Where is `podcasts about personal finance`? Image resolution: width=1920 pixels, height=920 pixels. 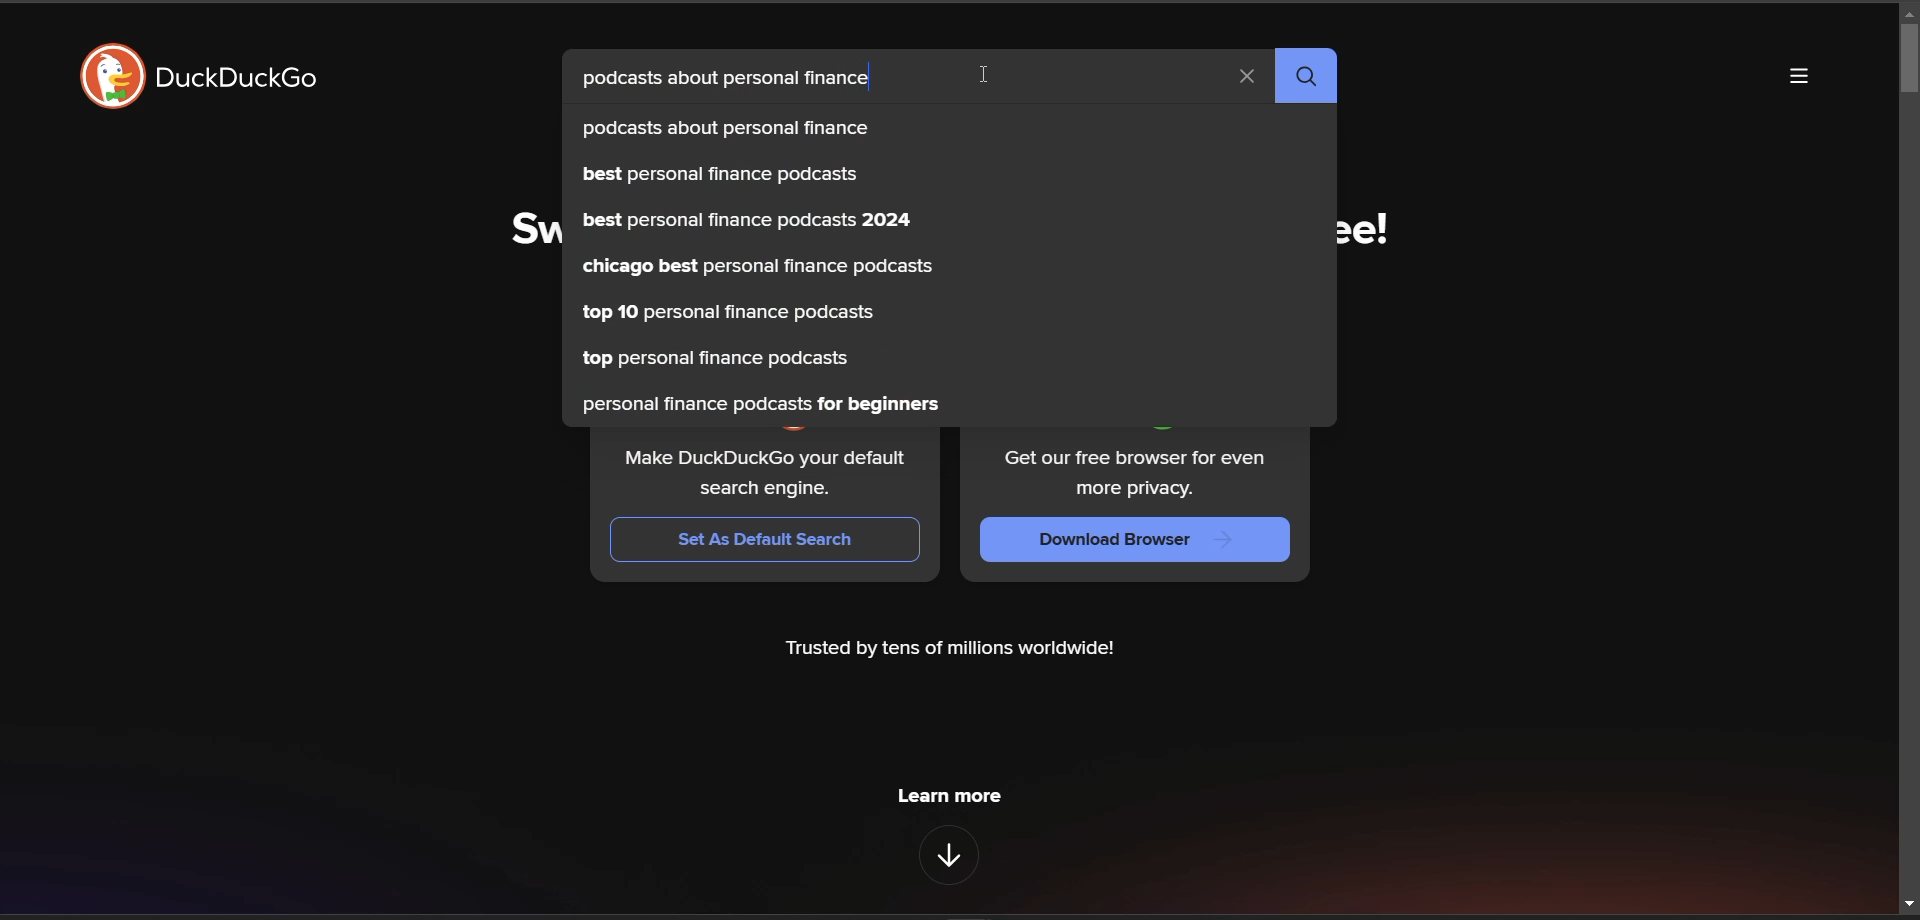 podcasts about personal finance is located at coordinates (723, 80).